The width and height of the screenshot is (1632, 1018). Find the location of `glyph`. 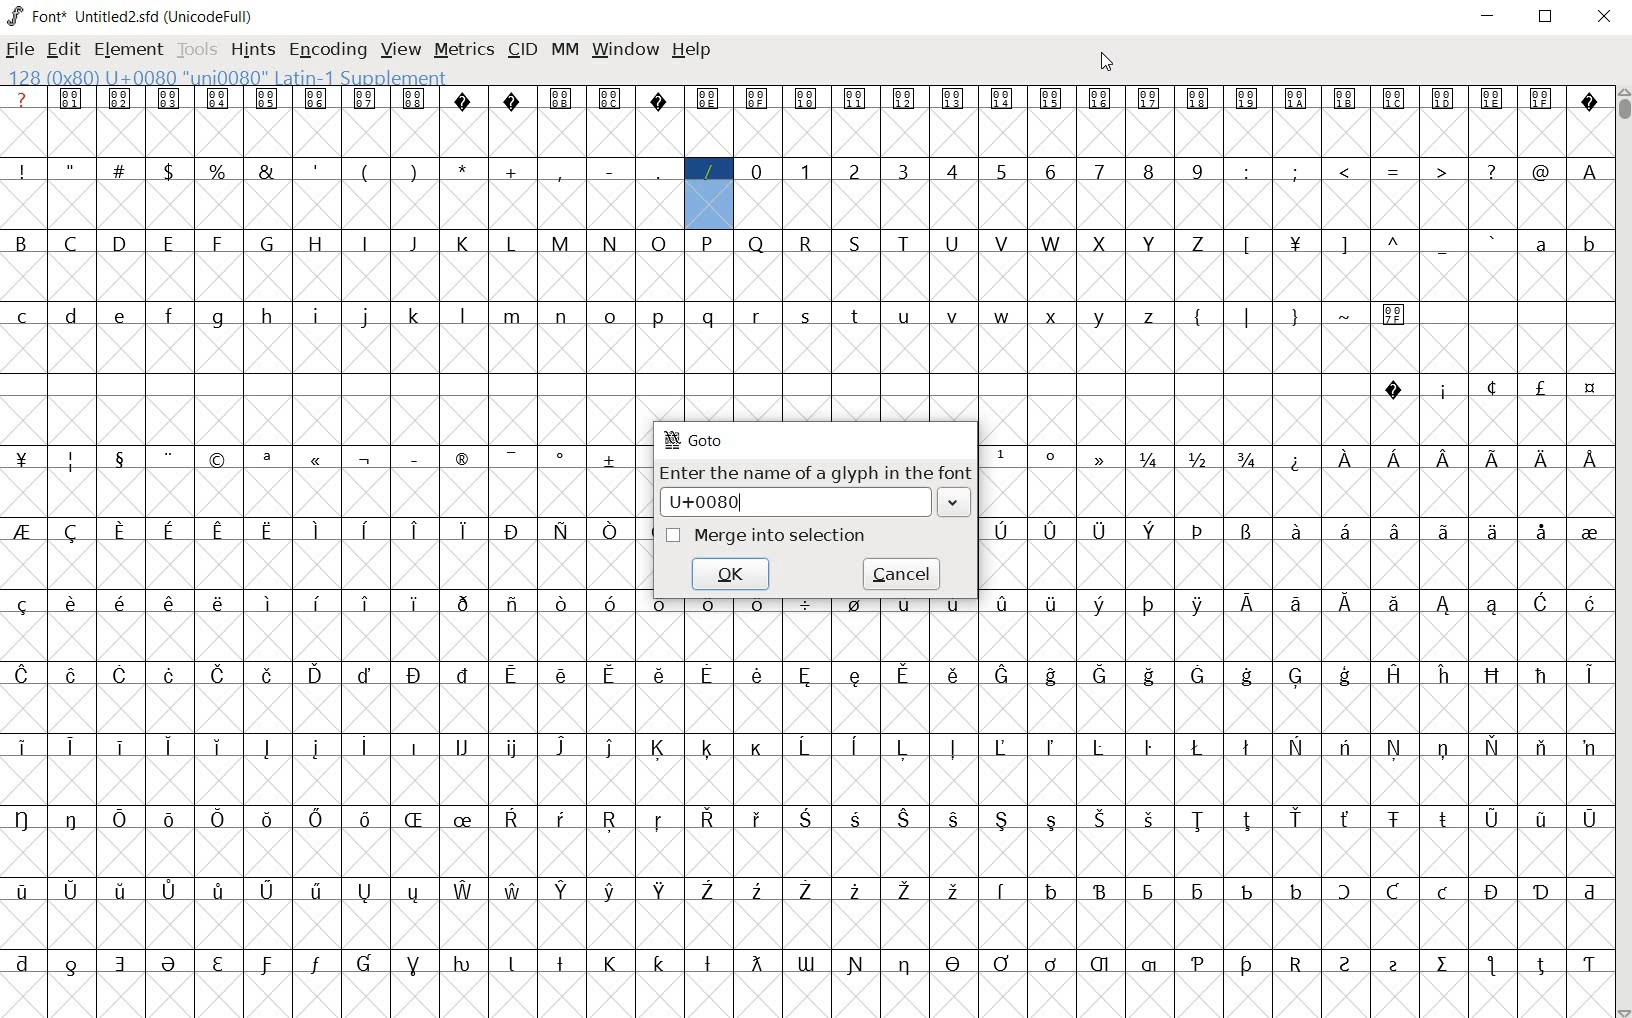

glyph is located at coordinates (1198, 821).